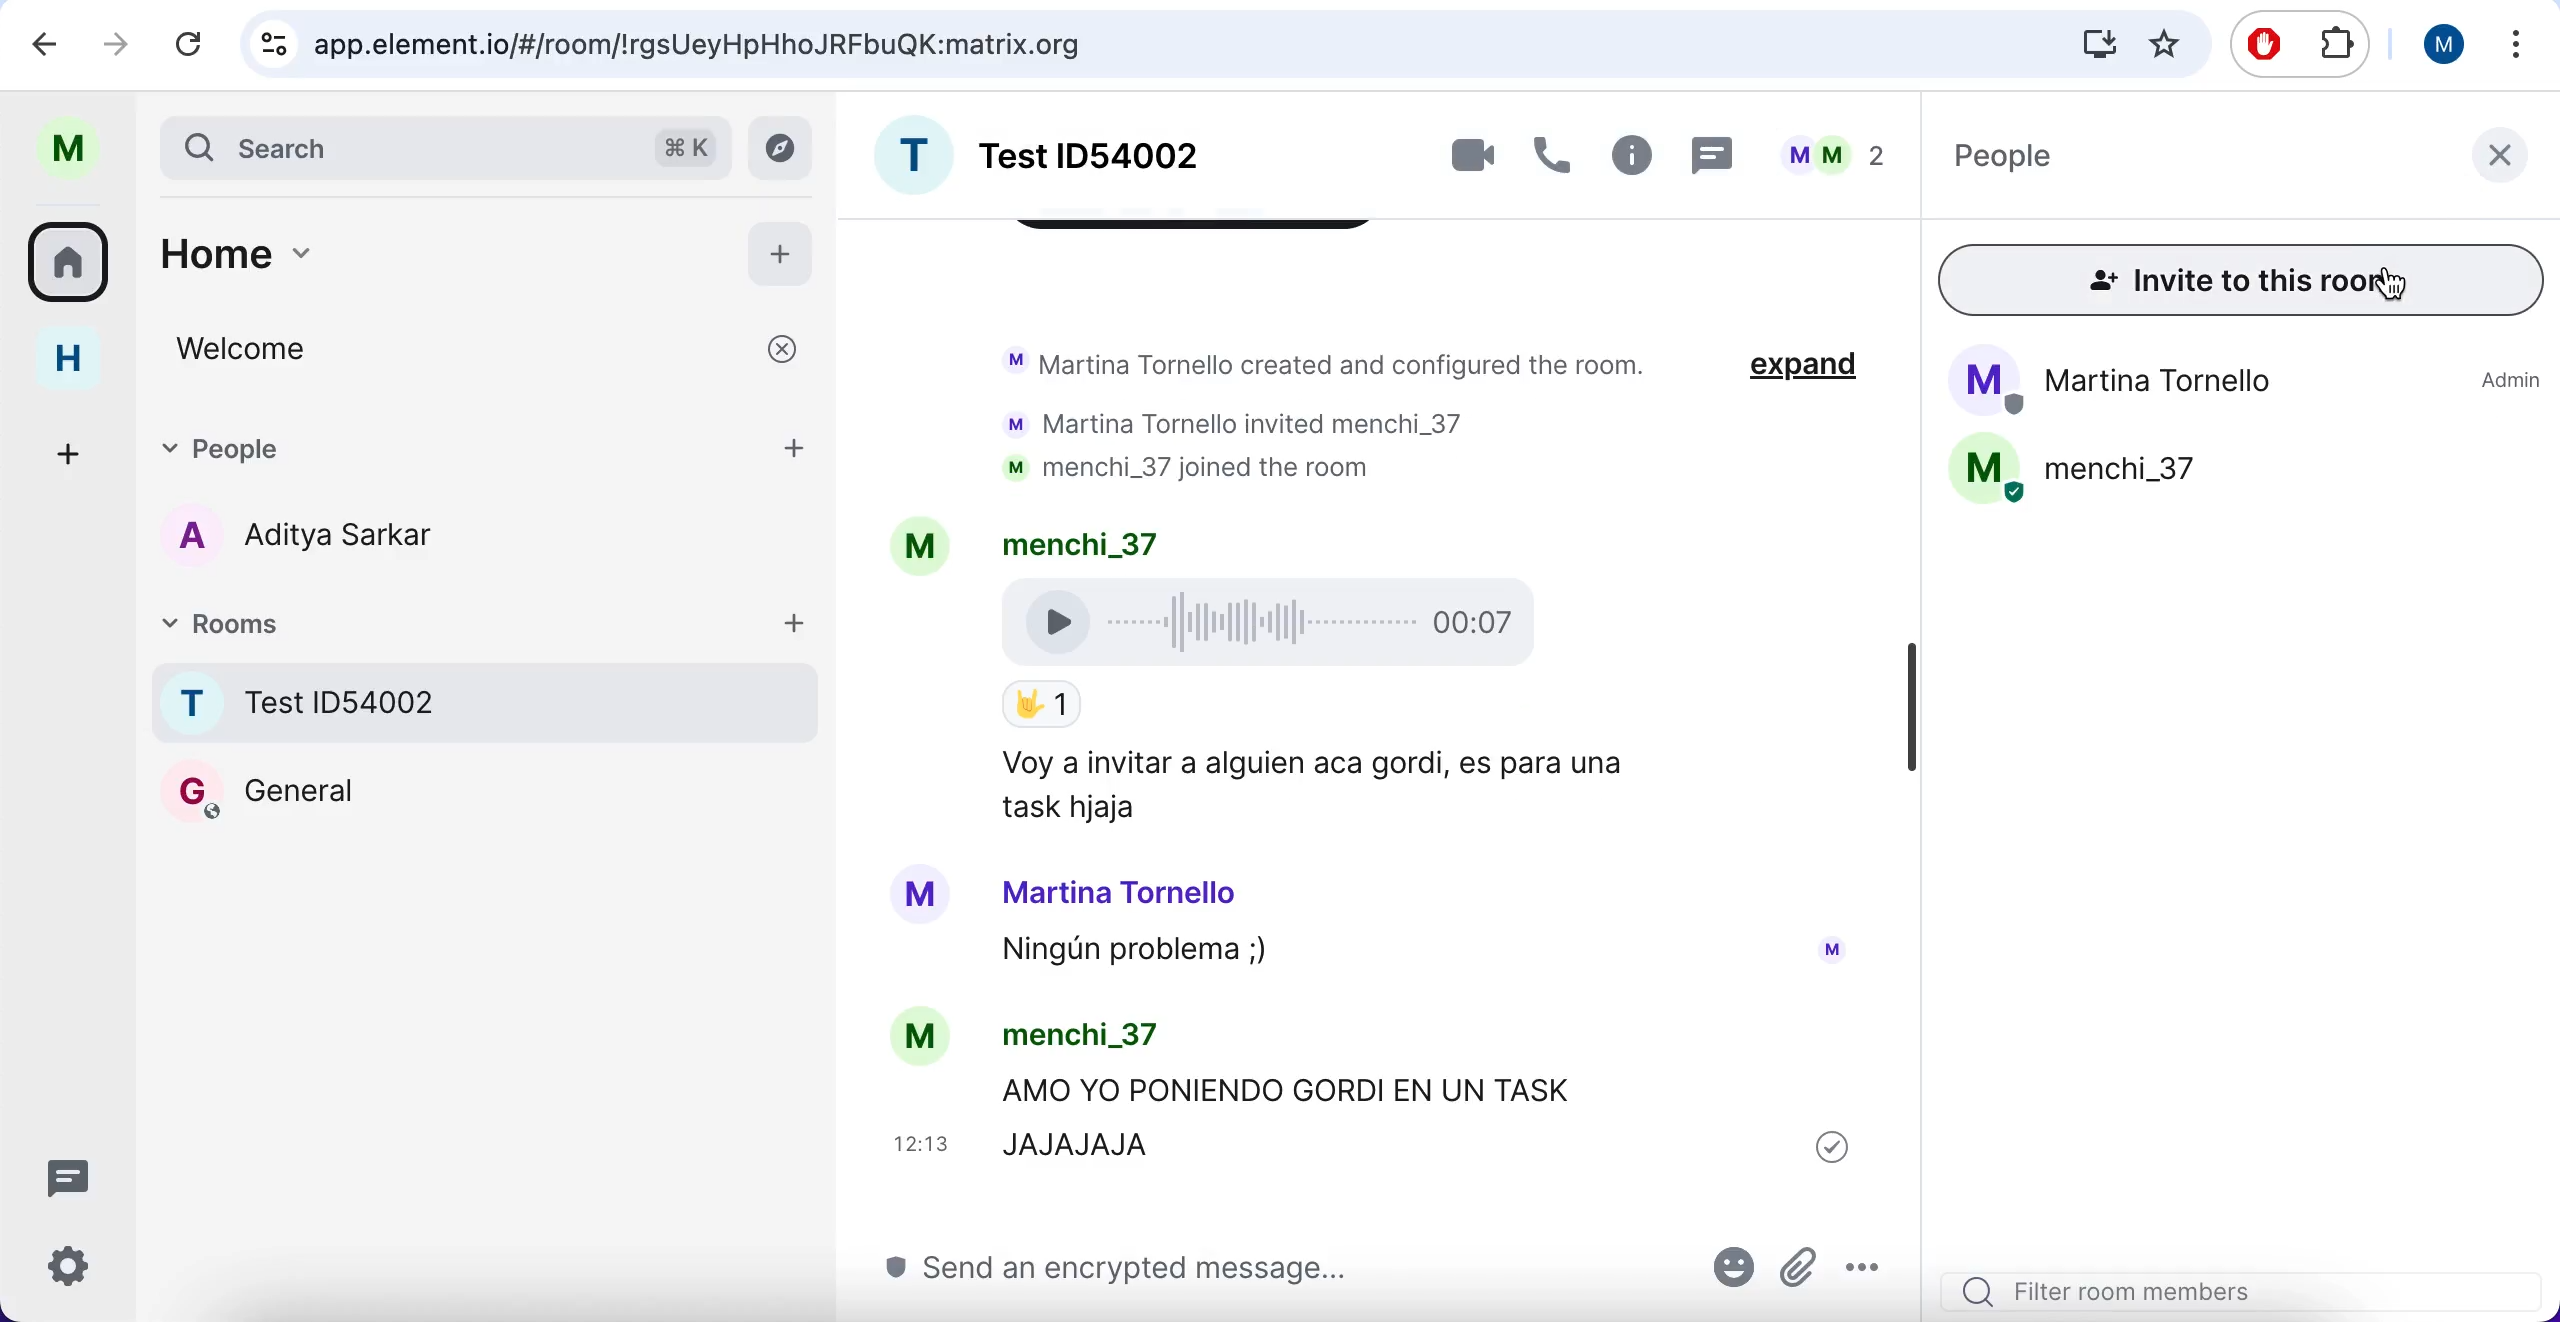 The image size is (2560, 1322). Describe the element at coordinates (2251, 1284) in the screenshot. I see `search filter` at that location.